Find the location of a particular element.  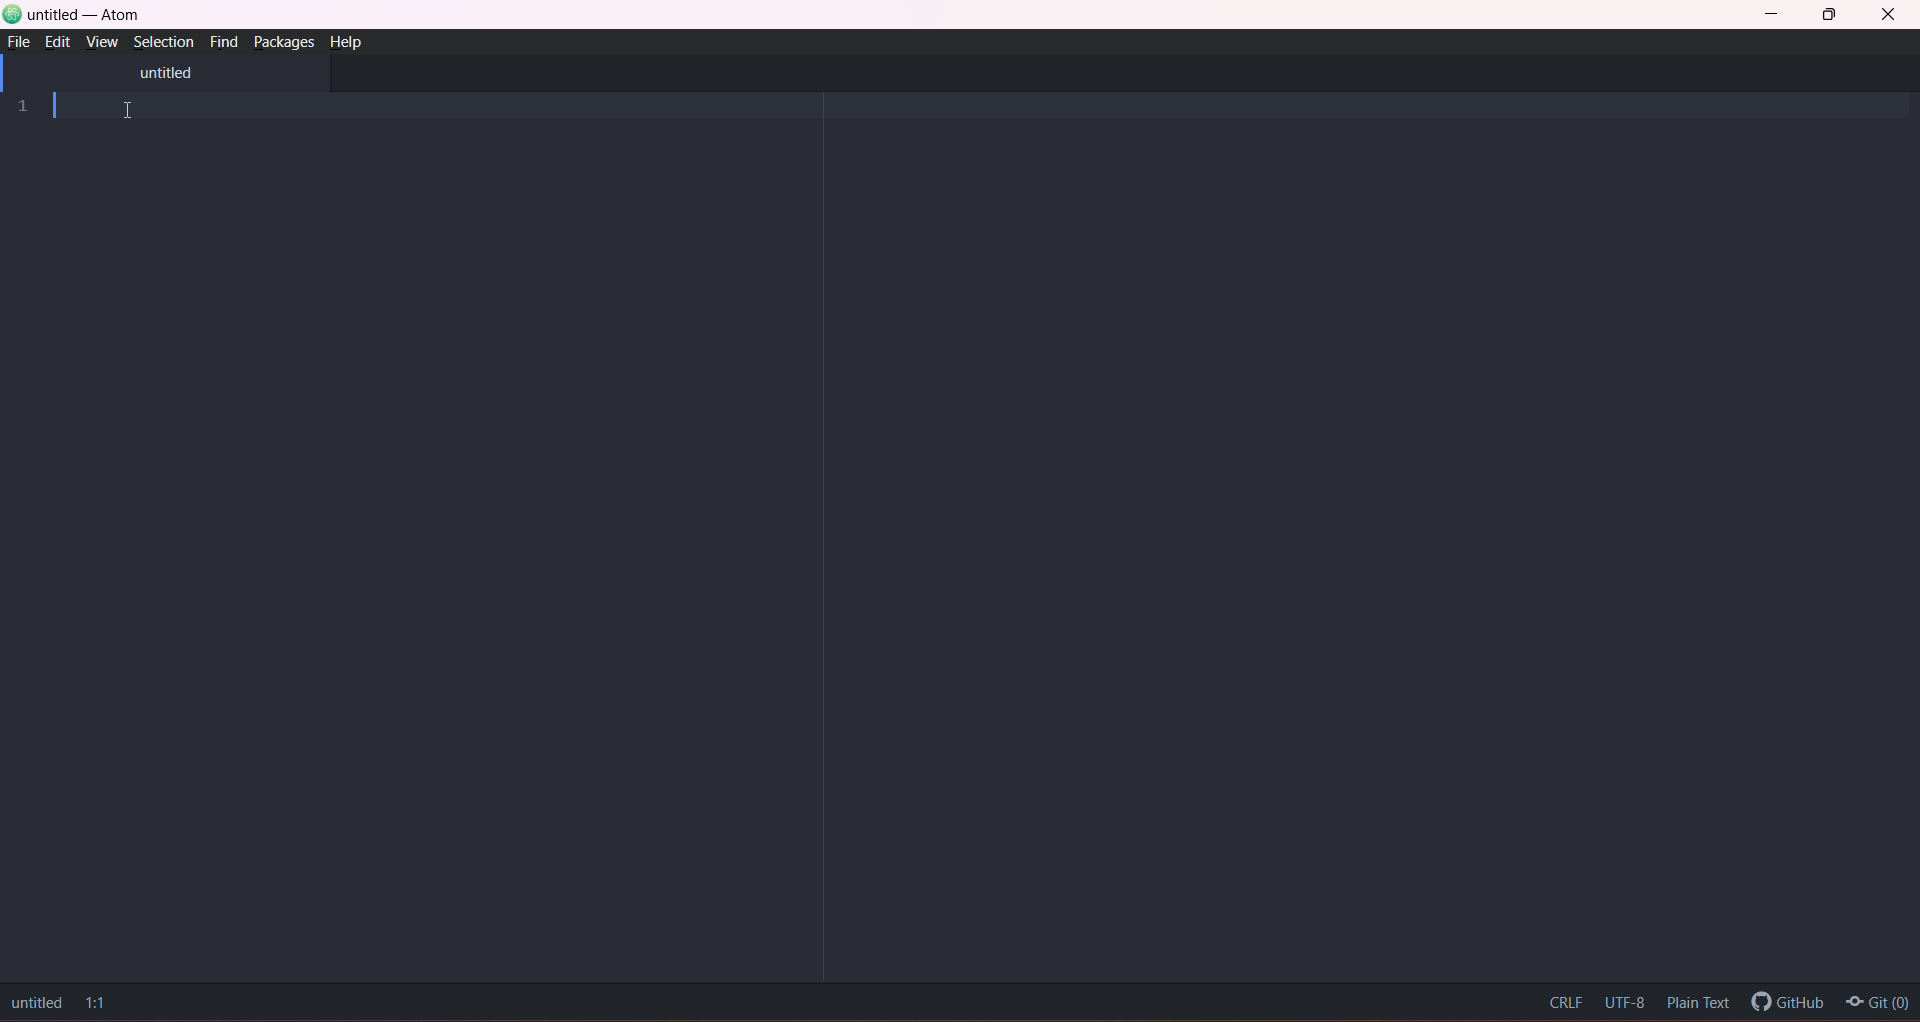

Packages is located at coordinates (284, 42).